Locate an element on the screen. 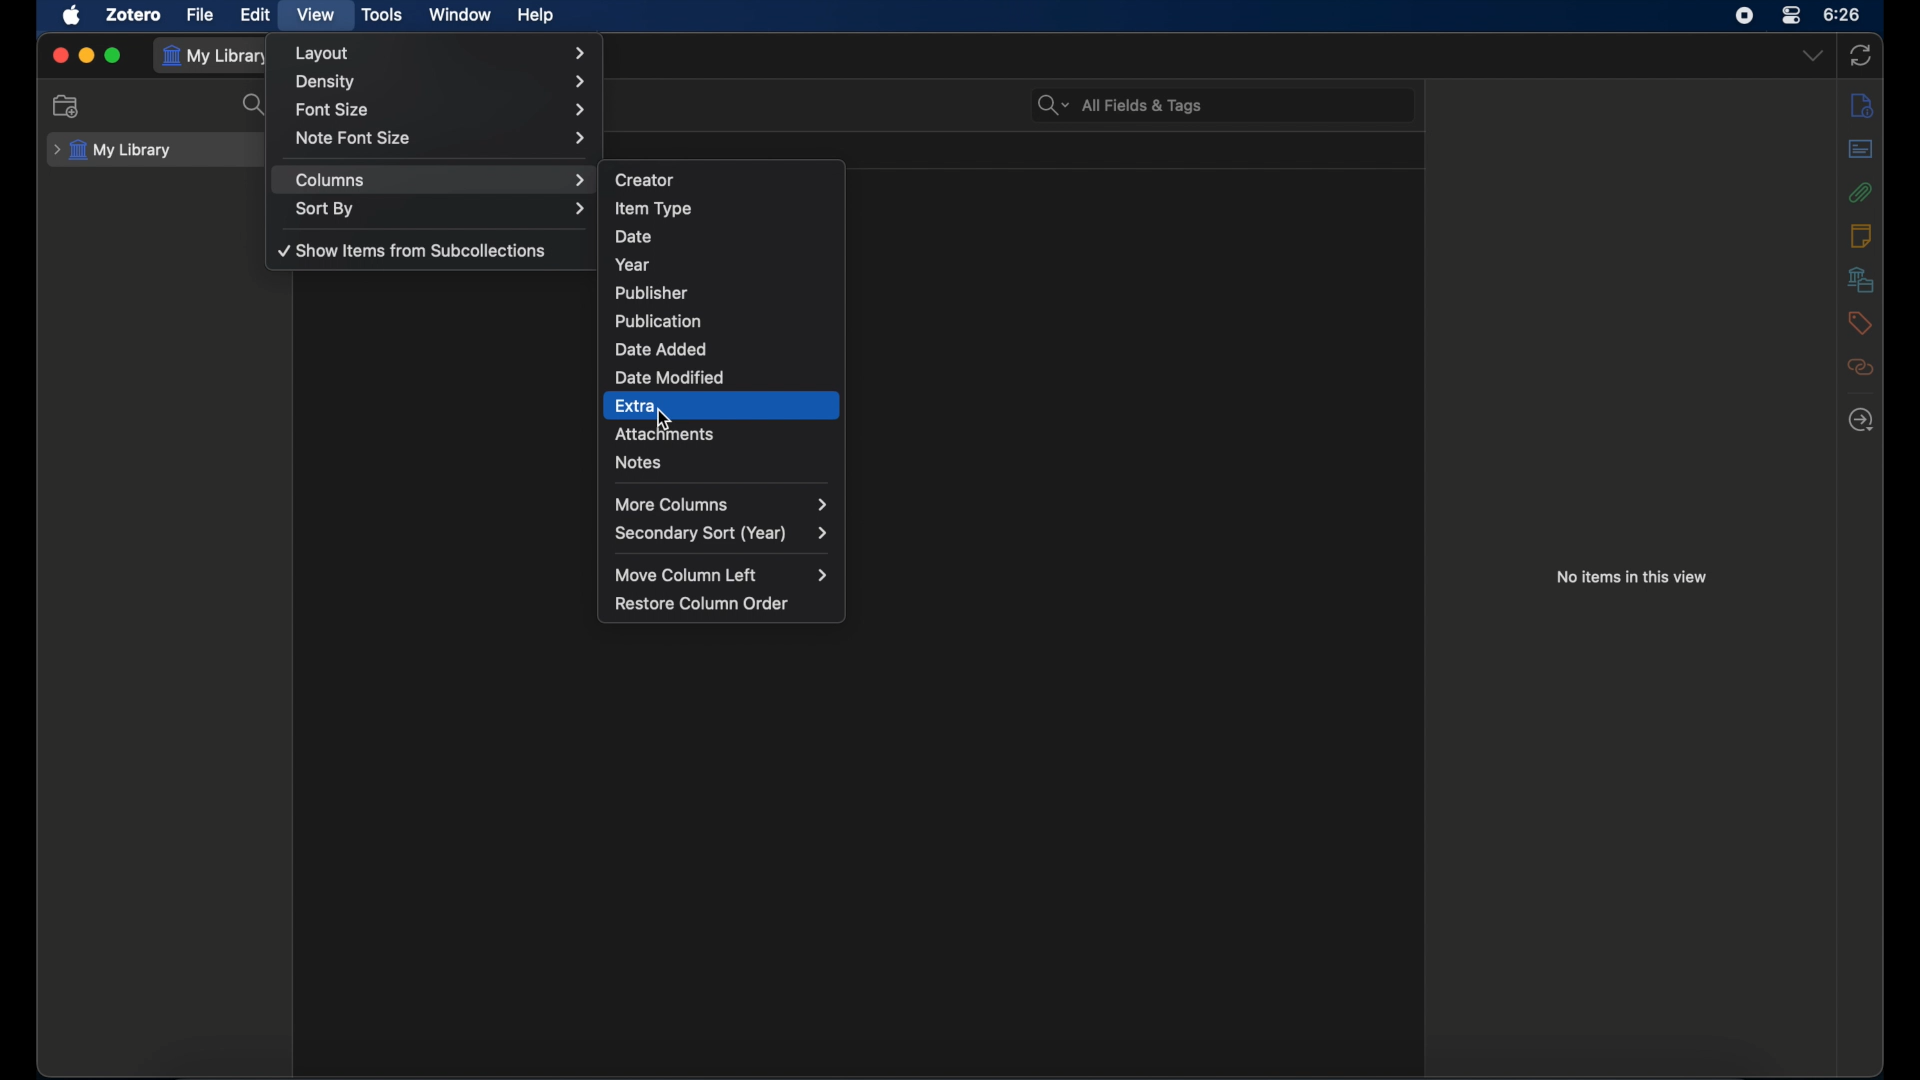  new collection is located at coordinates (65, 107).